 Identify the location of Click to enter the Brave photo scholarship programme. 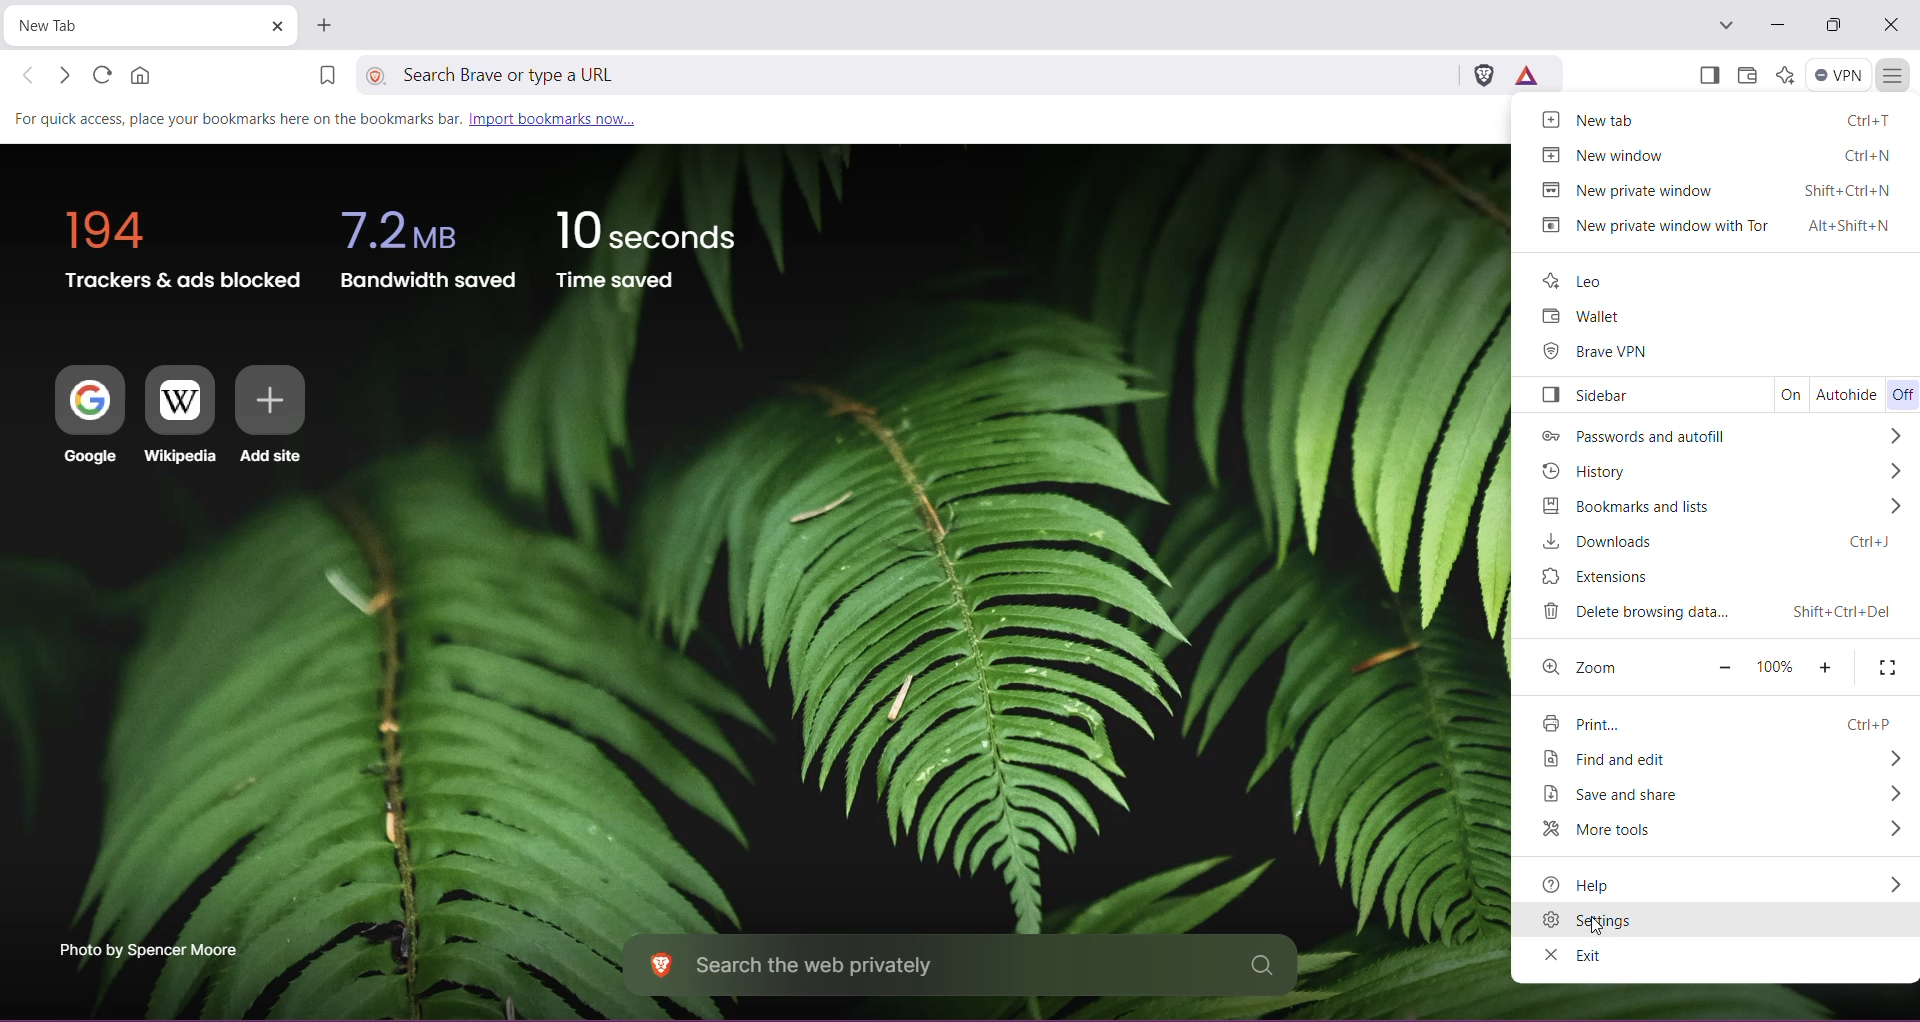
(146, 949).